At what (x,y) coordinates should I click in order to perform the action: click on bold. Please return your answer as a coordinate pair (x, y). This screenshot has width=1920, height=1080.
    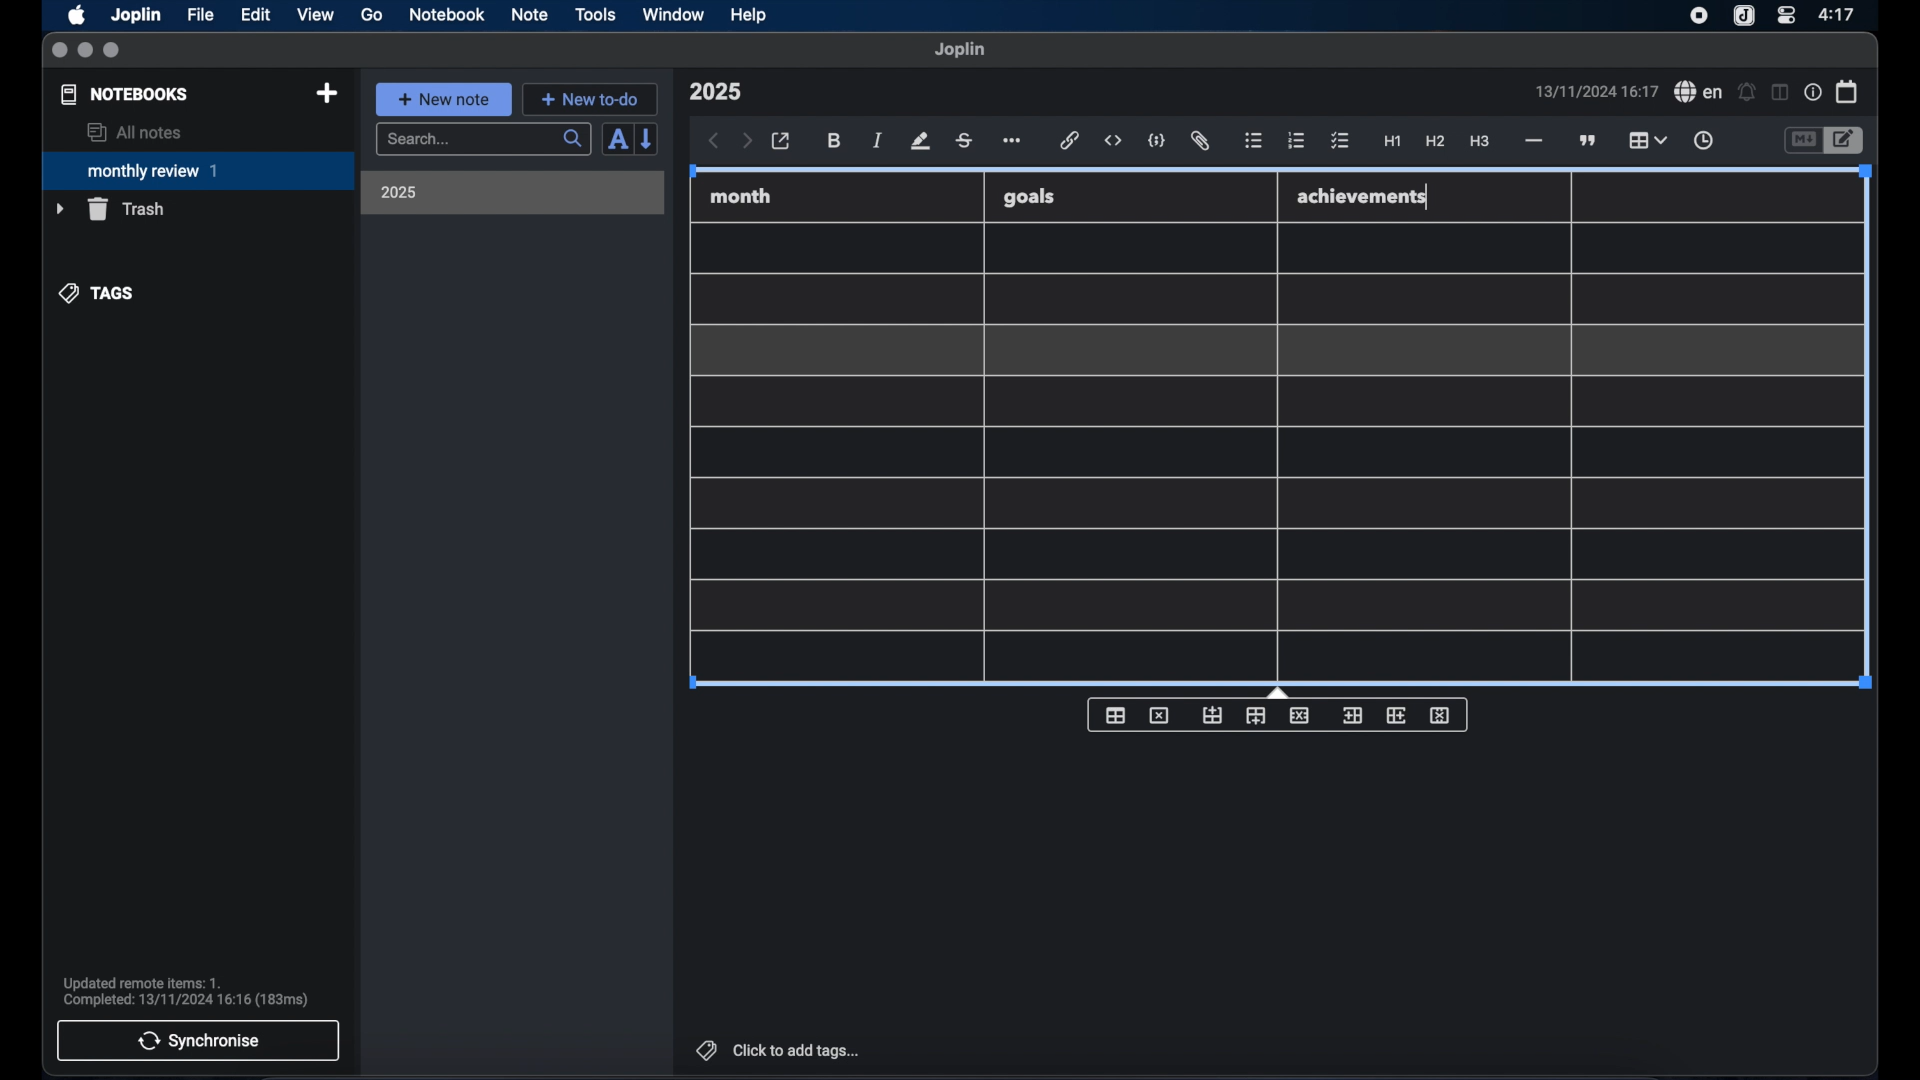
    Looking at the image, I should click on (836, 141).